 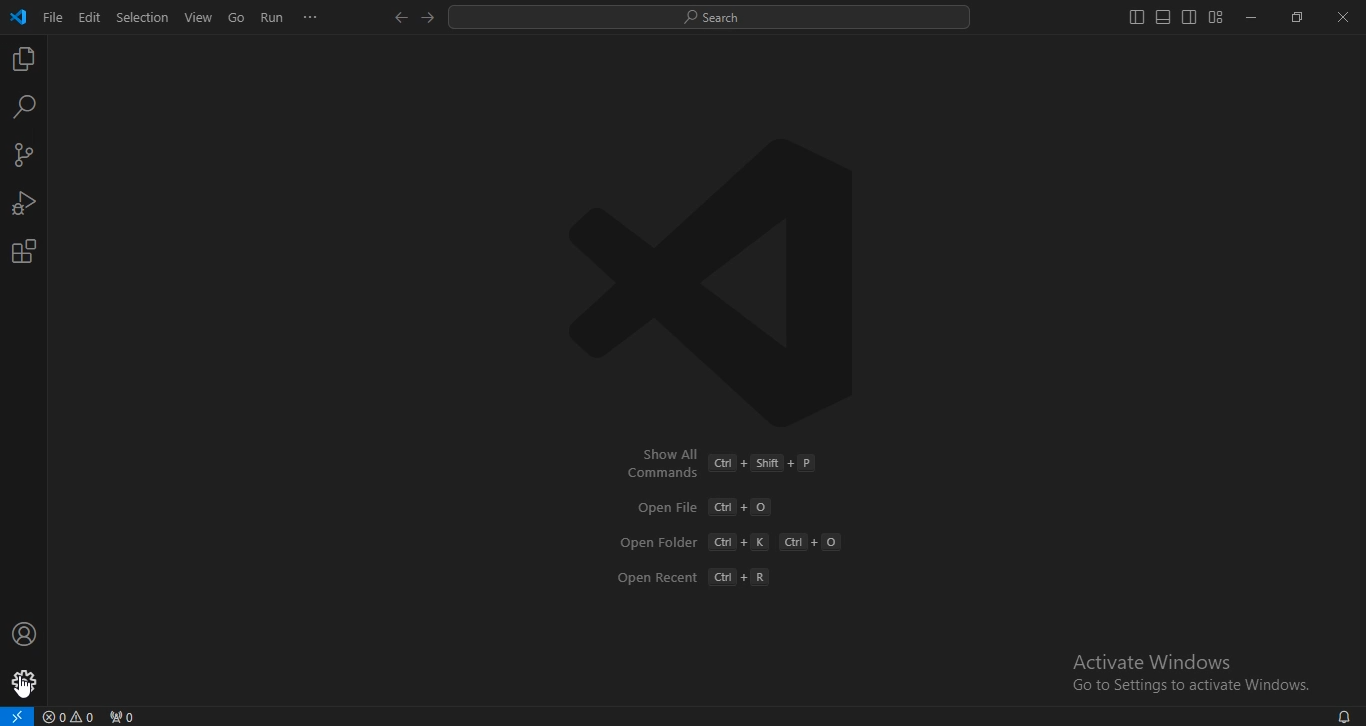 What do you see at coordinates (22, 60) in the screenshot?
I see `explorer` at bounding box center [22, 60].